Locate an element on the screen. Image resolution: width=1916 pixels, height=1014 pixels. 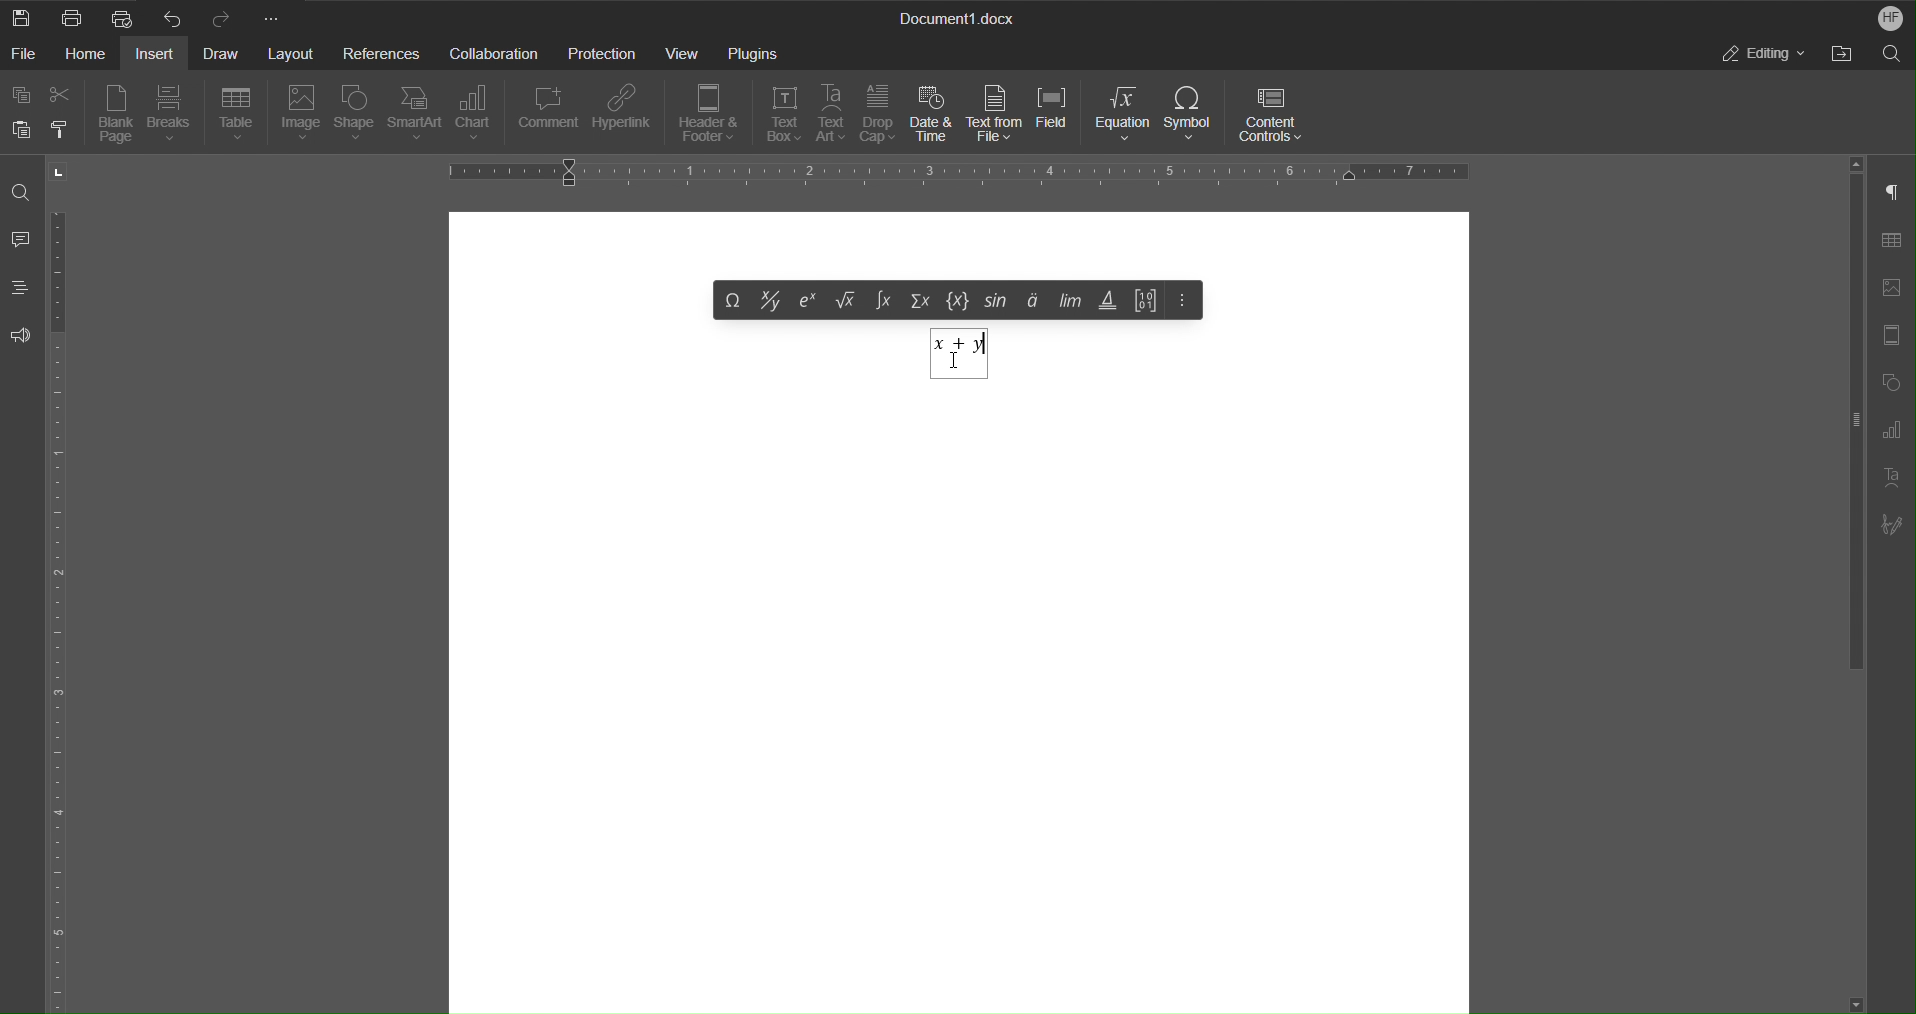
Image is located at coordinates (296, 115).